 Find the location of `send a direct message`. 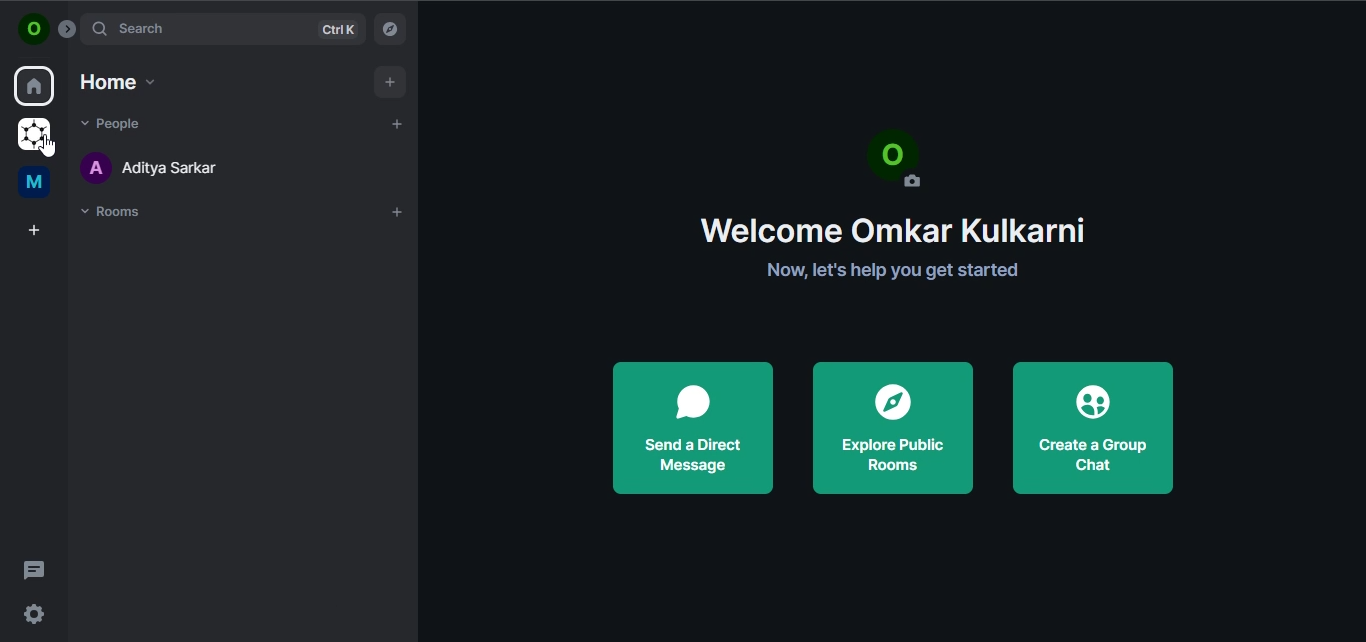

send a direct message is located at coordinates (689, 428).